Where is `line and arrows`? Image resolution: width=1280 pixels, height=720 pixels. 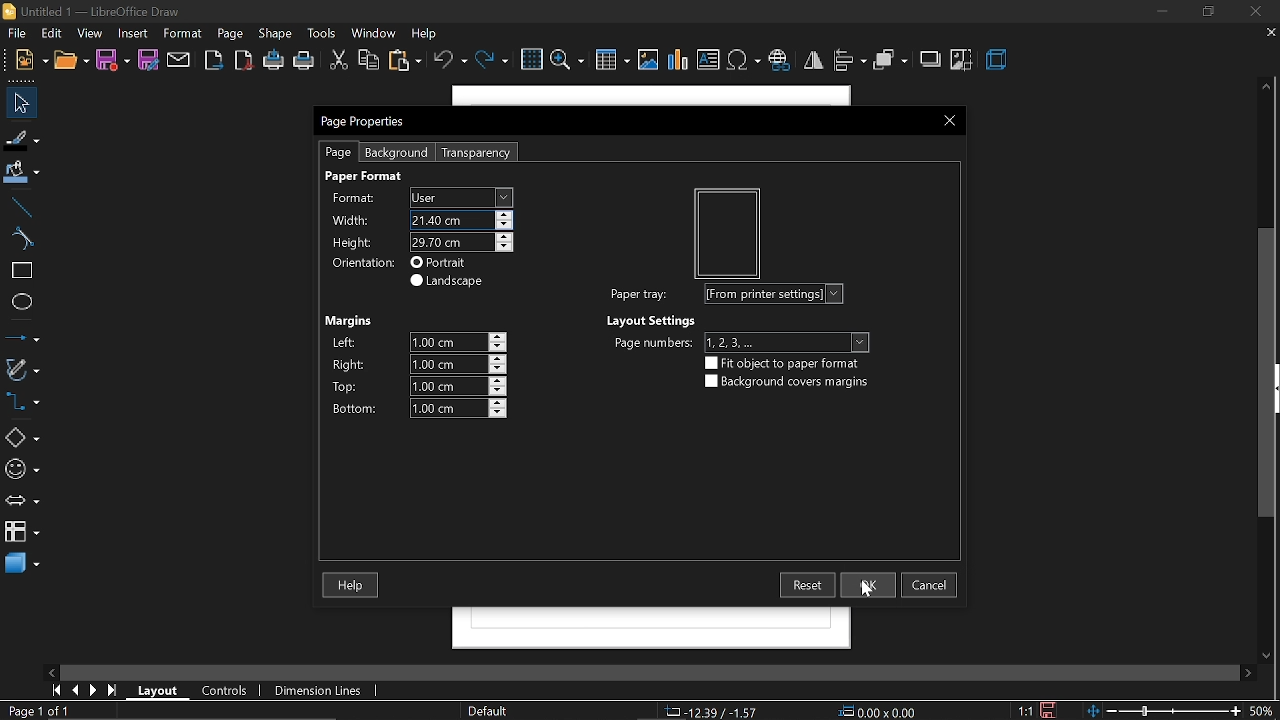
line and arrows is located at coordinates (22, 338).